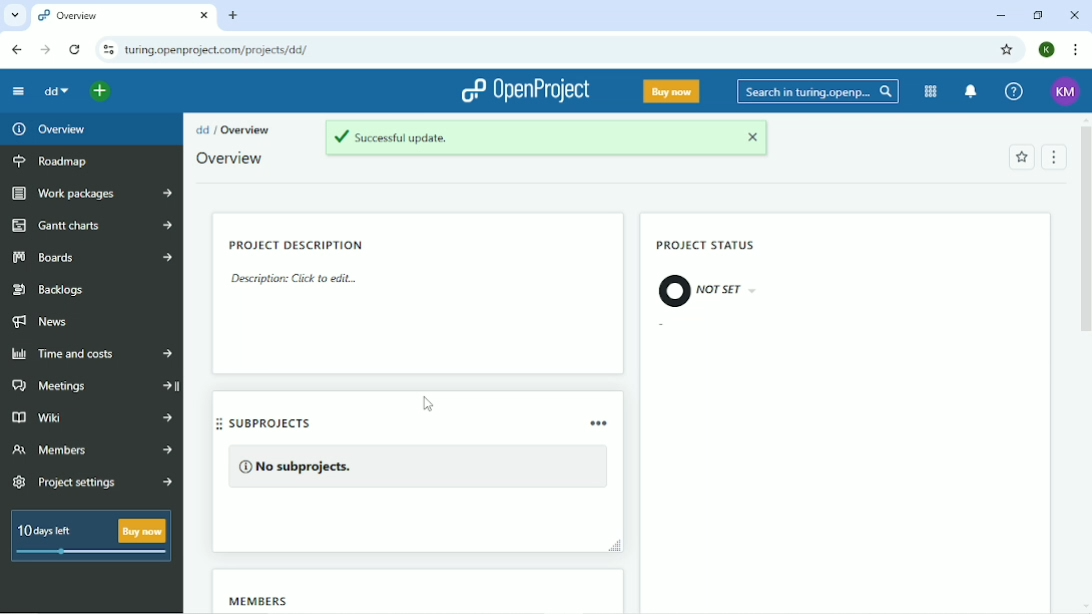 This screenshot has height=614, width=1092. I want to click on Close, so click(1075, 15).